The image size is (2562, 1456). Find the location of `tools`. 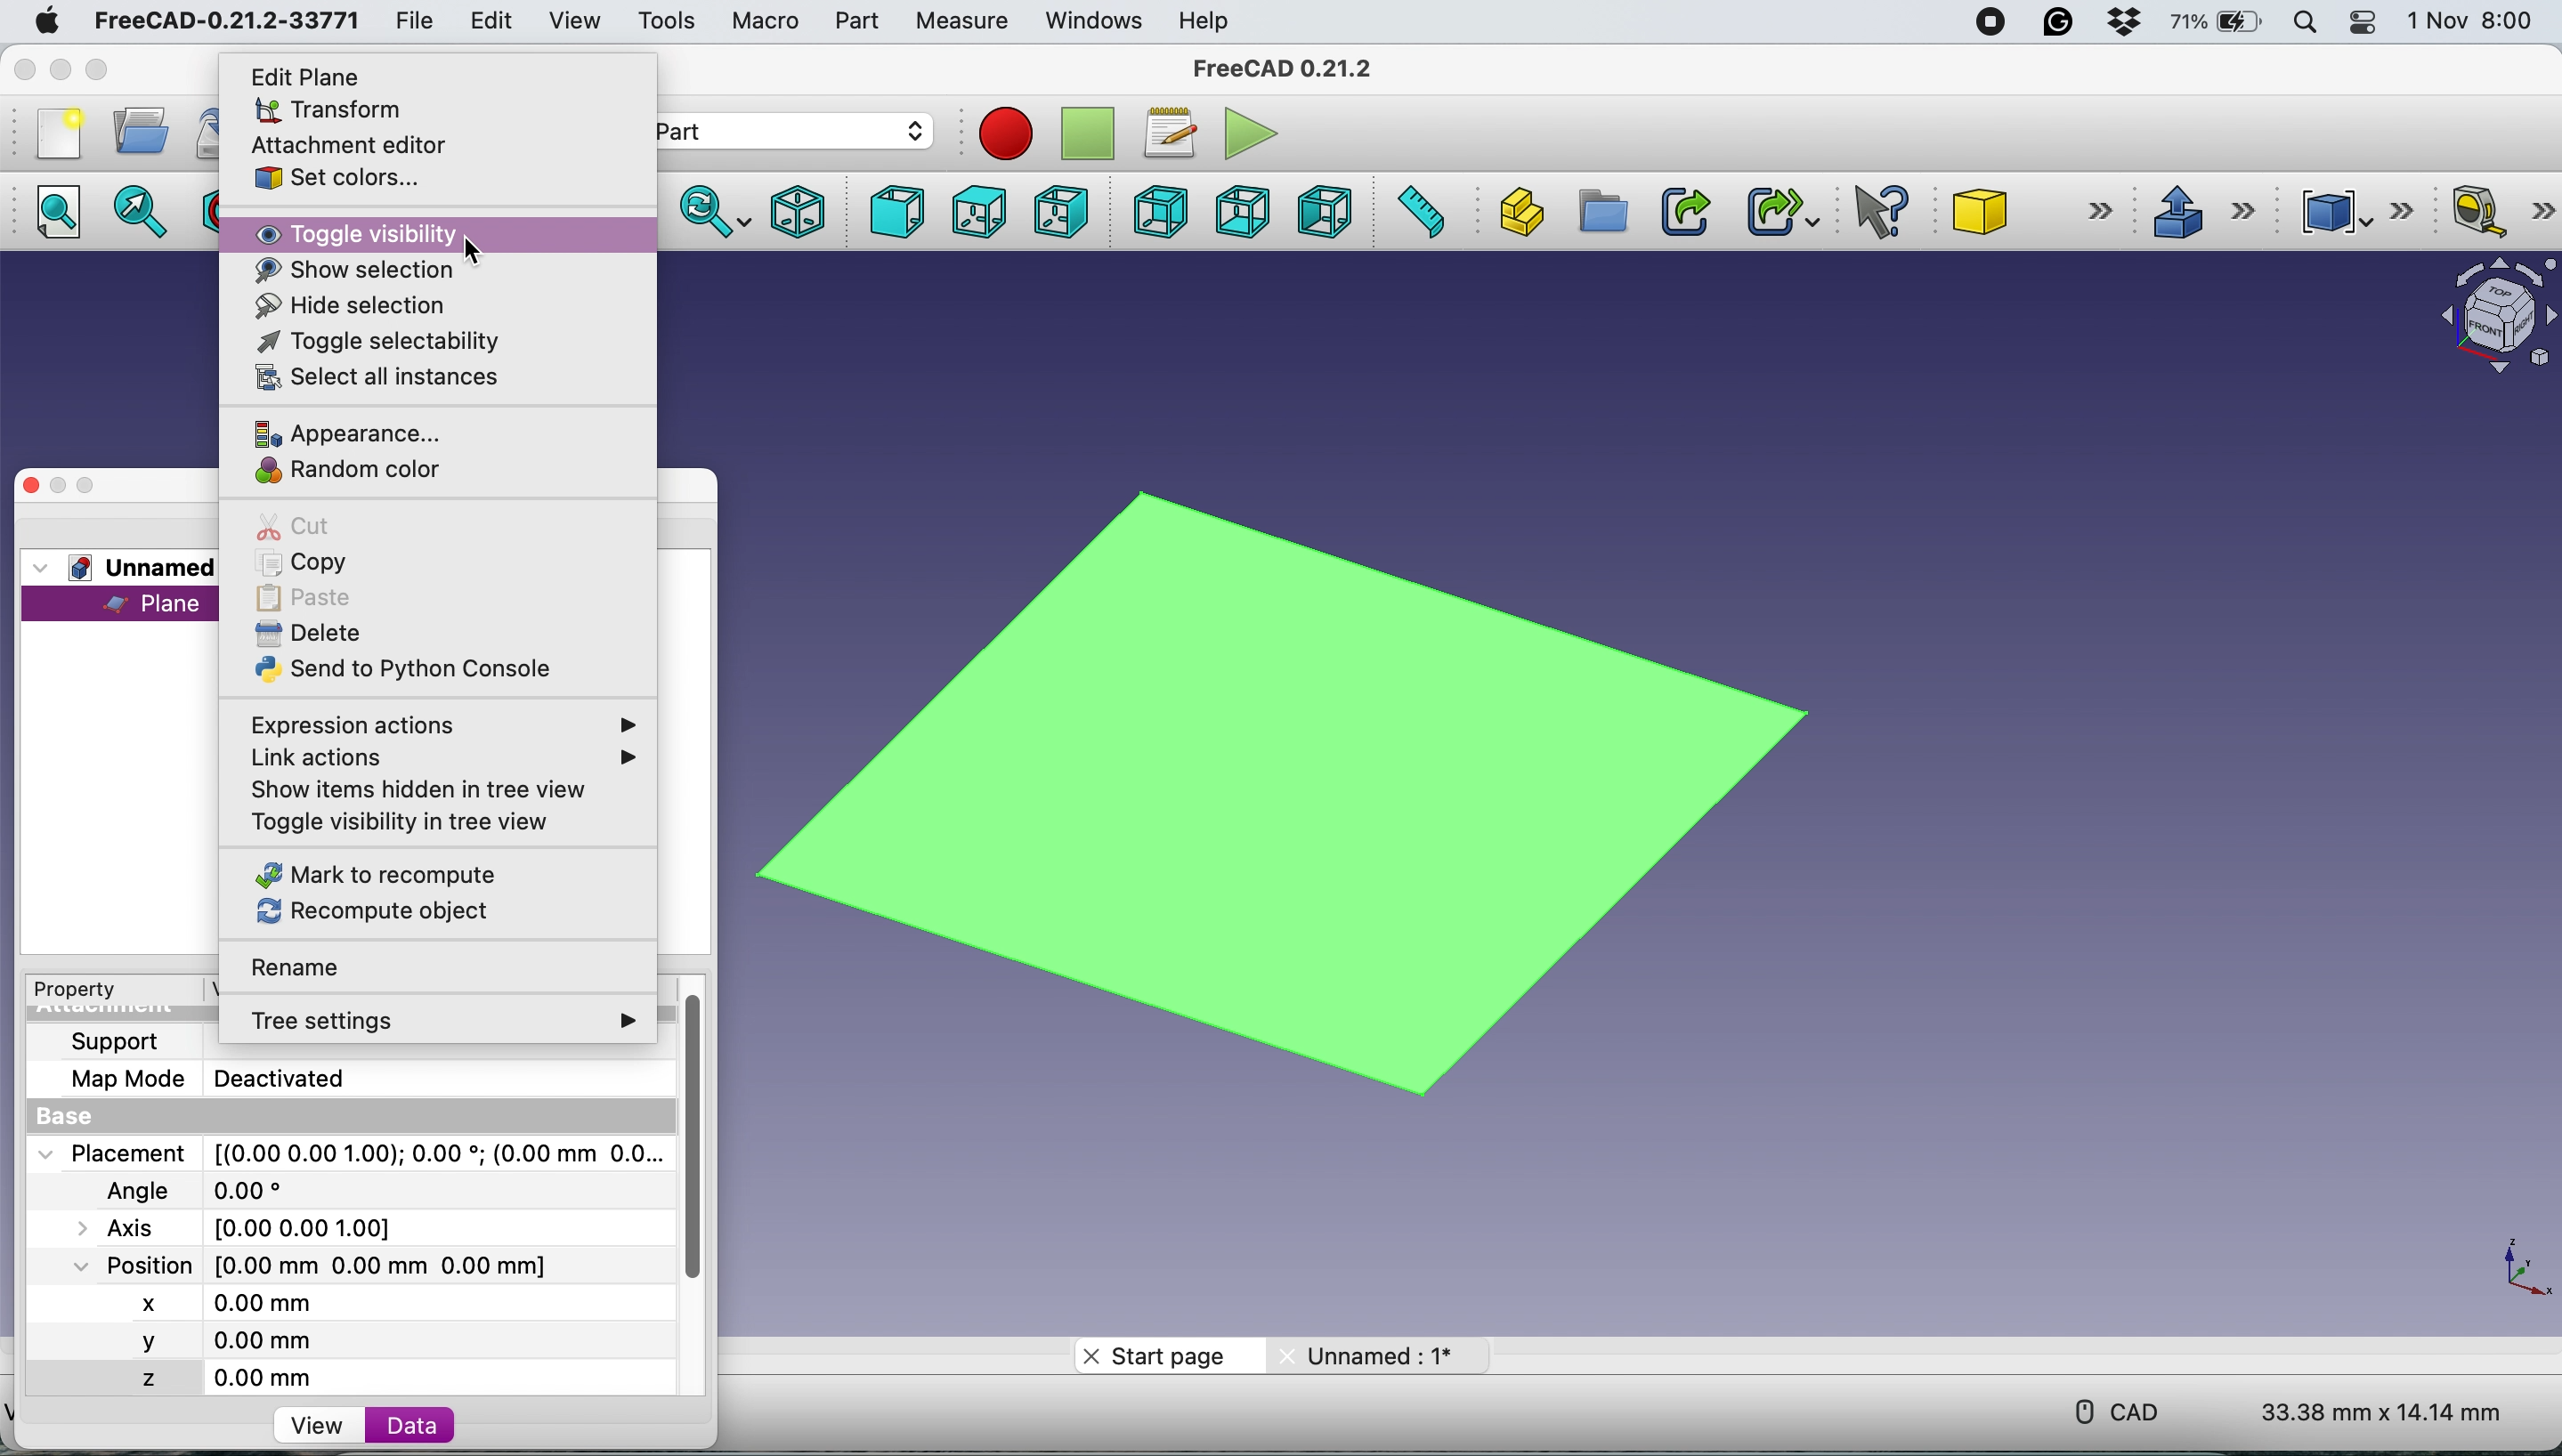

tools is located at coordinates (663, 21).